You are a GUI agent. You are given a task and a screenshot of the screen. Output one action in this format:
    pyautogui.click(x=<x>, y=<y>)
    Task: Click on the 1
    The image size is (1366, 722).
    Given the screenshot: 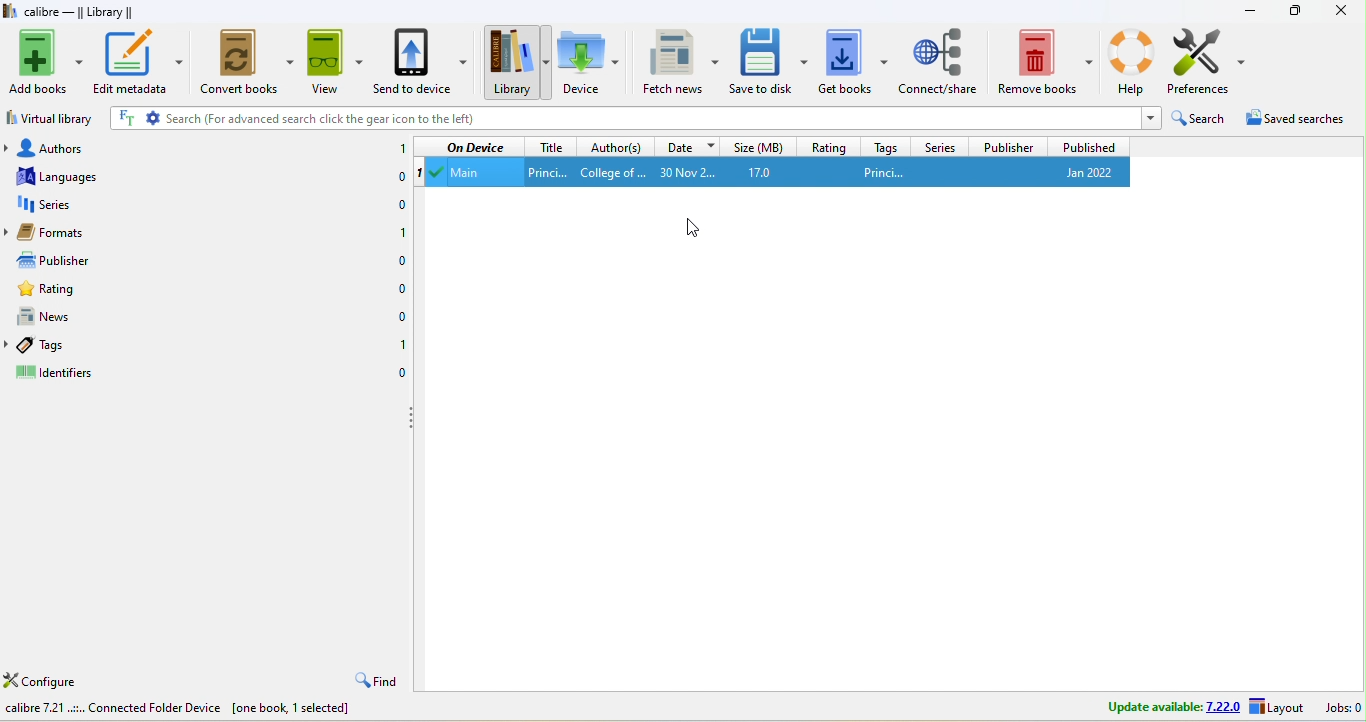 What is the action you would take?
    pyautogui.click(x=420, y=173)
    